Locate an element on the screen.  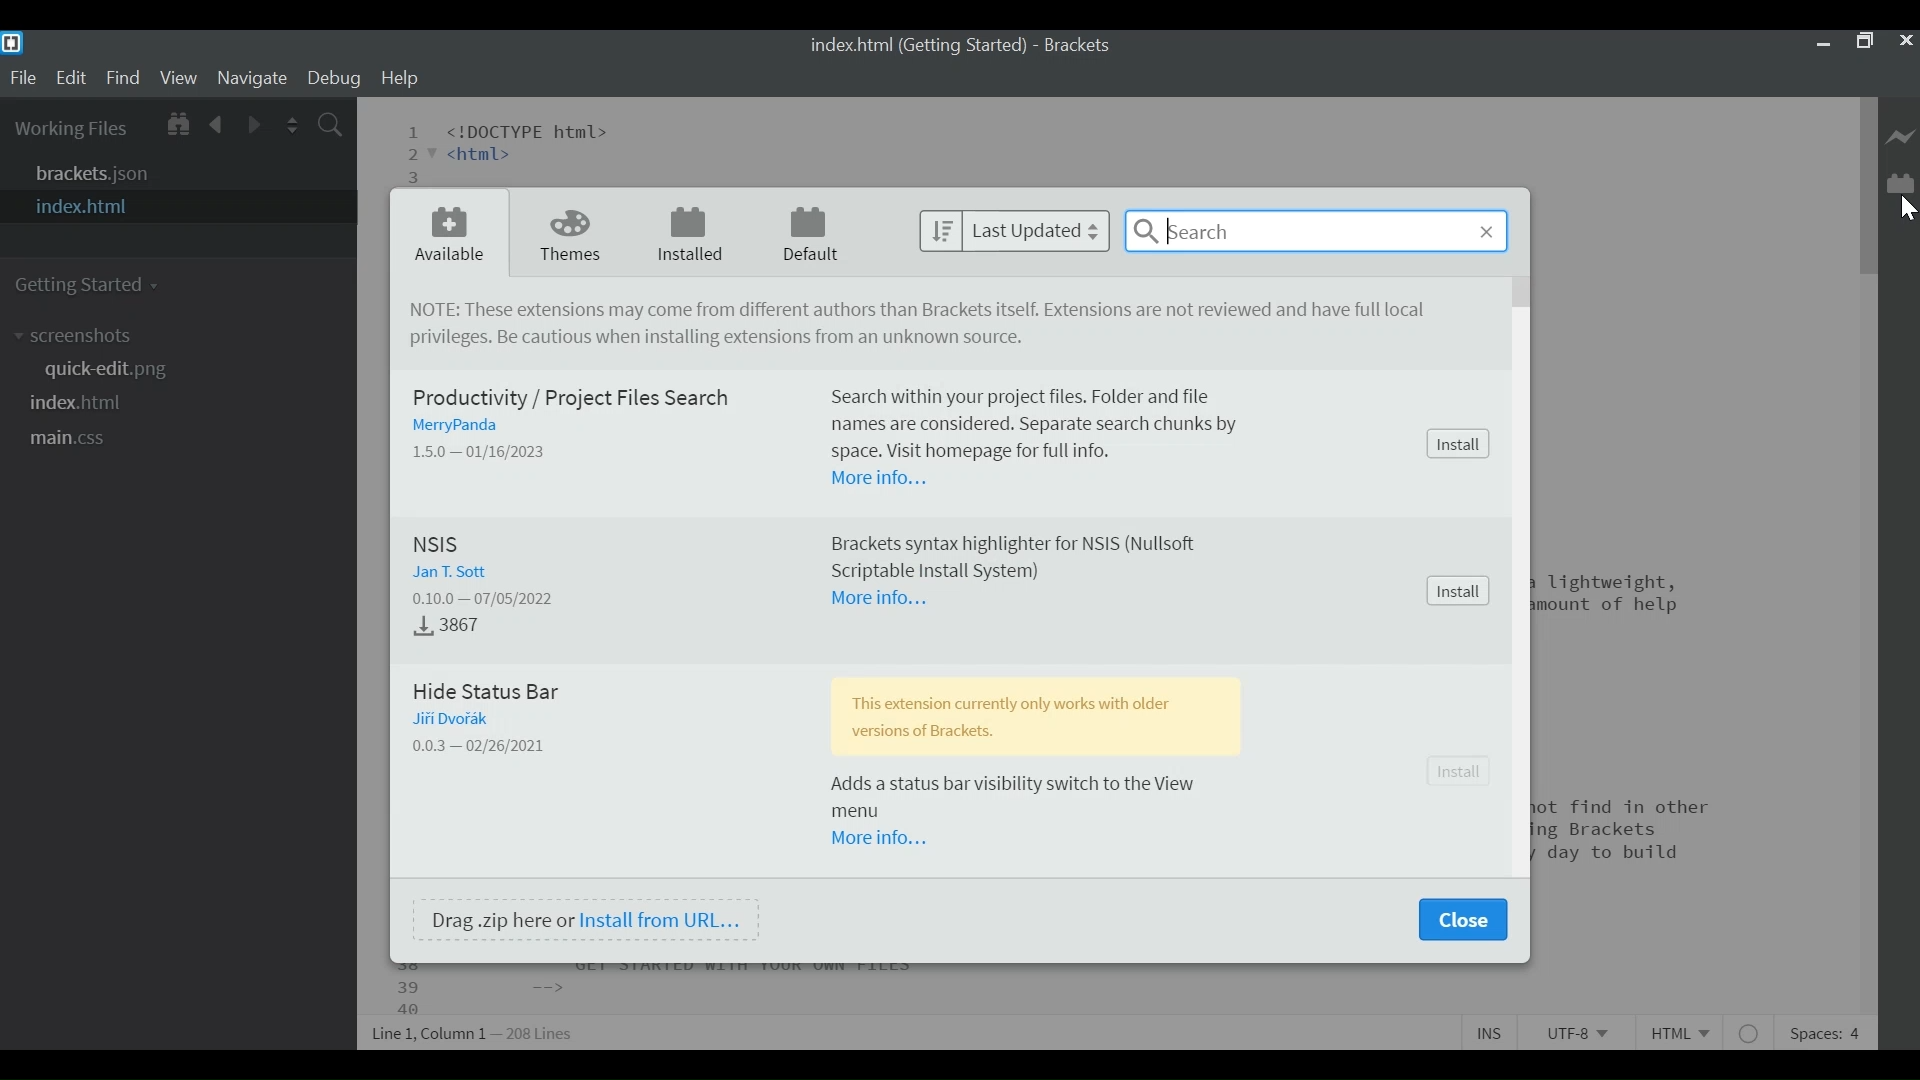
More Information is located at coordinates (878, 477).